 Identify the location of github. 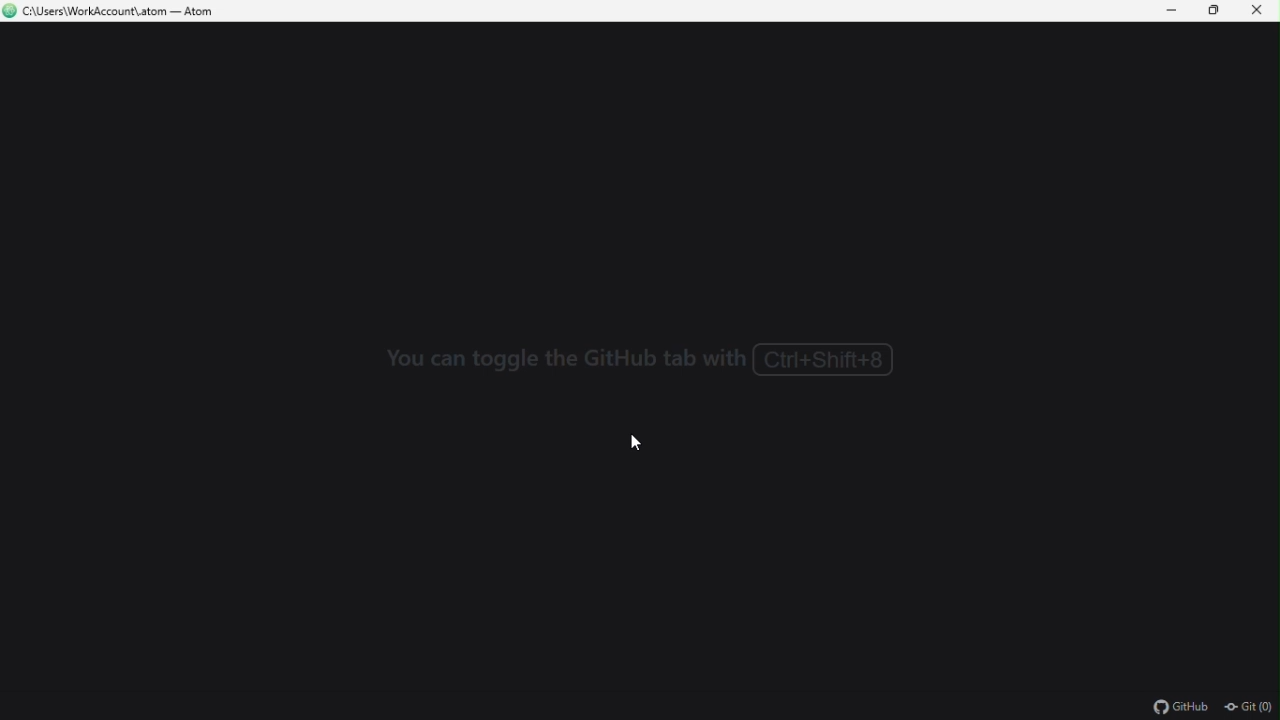
(1184, 707).